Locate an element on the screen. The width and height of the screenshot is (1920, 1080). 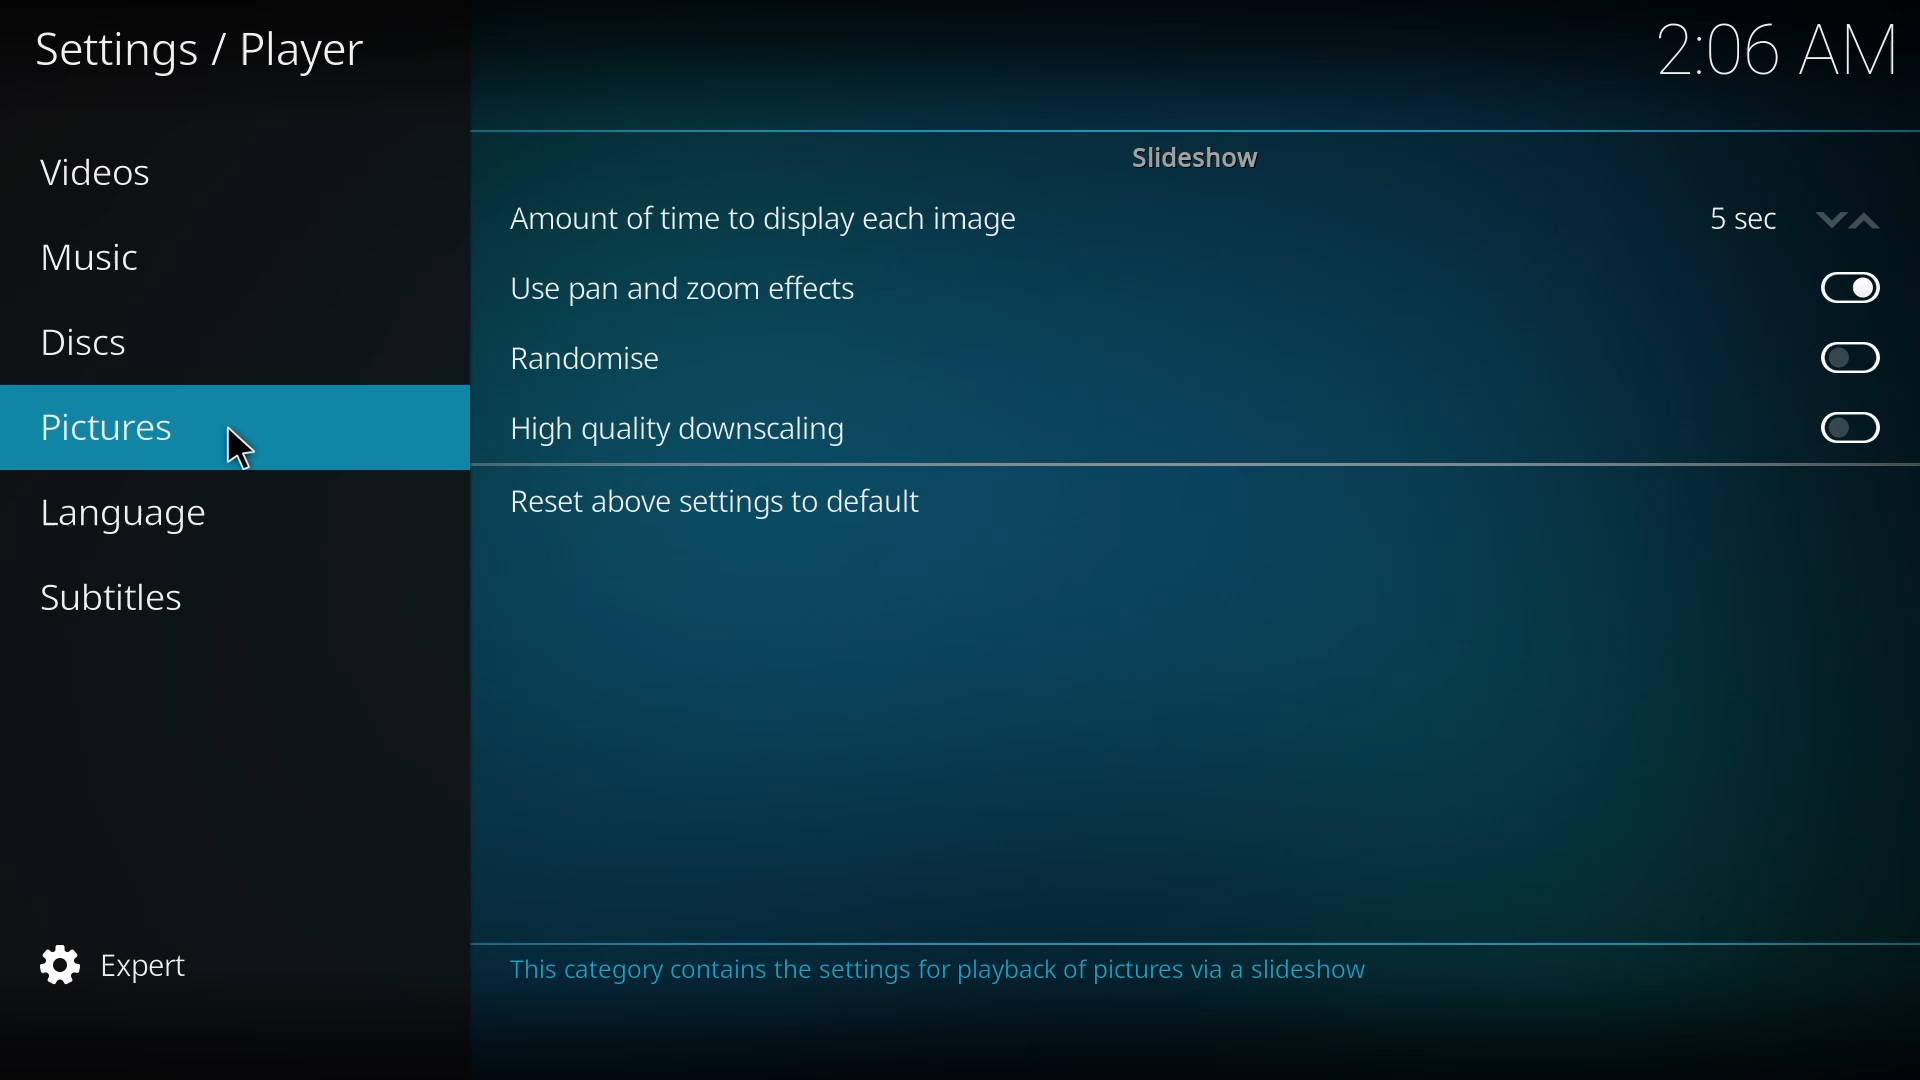
language is located at coordinates (121, 514).